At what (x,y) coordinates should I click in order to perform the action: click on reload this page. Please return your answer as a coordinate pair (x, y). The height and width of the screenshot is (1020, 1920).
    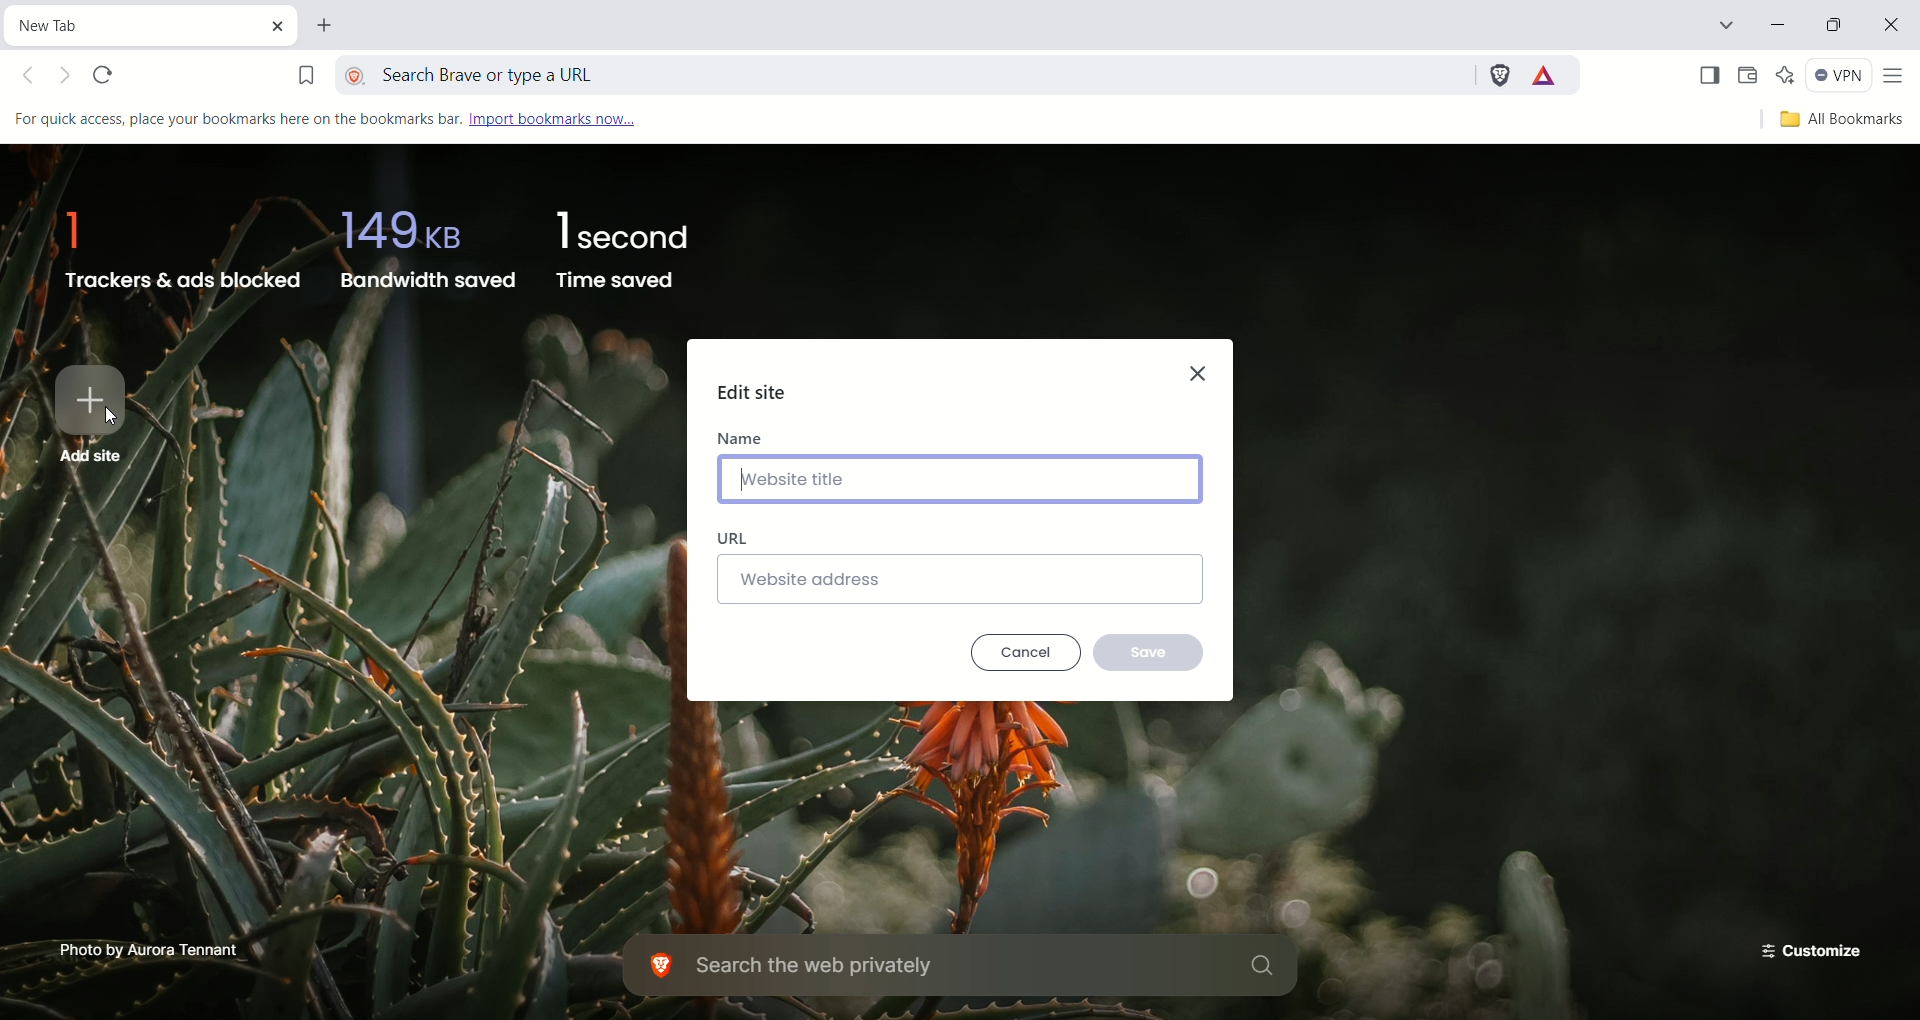
    Looking at the image, I should click on (107, 77).